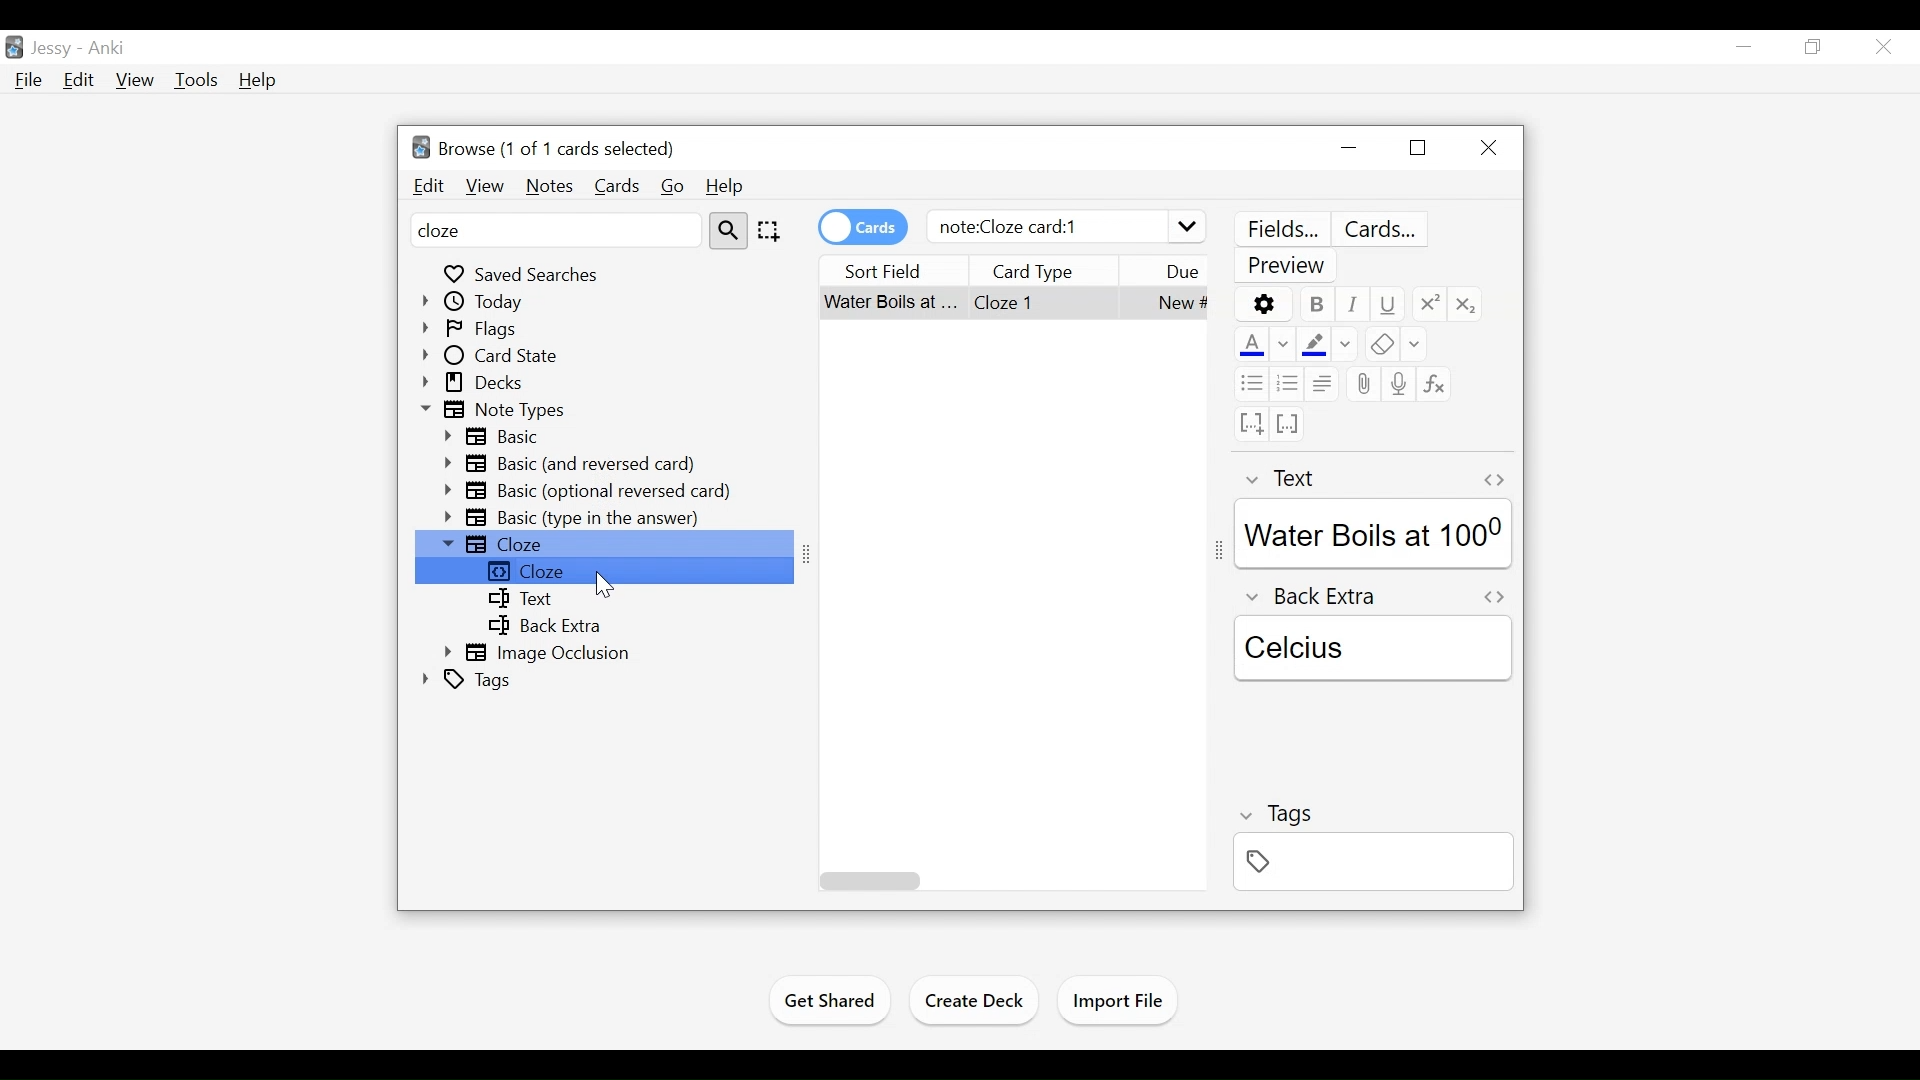 The width and height of the screenshot is (1920, 1080). I want to click on Customize Field, so click(1286, 230).